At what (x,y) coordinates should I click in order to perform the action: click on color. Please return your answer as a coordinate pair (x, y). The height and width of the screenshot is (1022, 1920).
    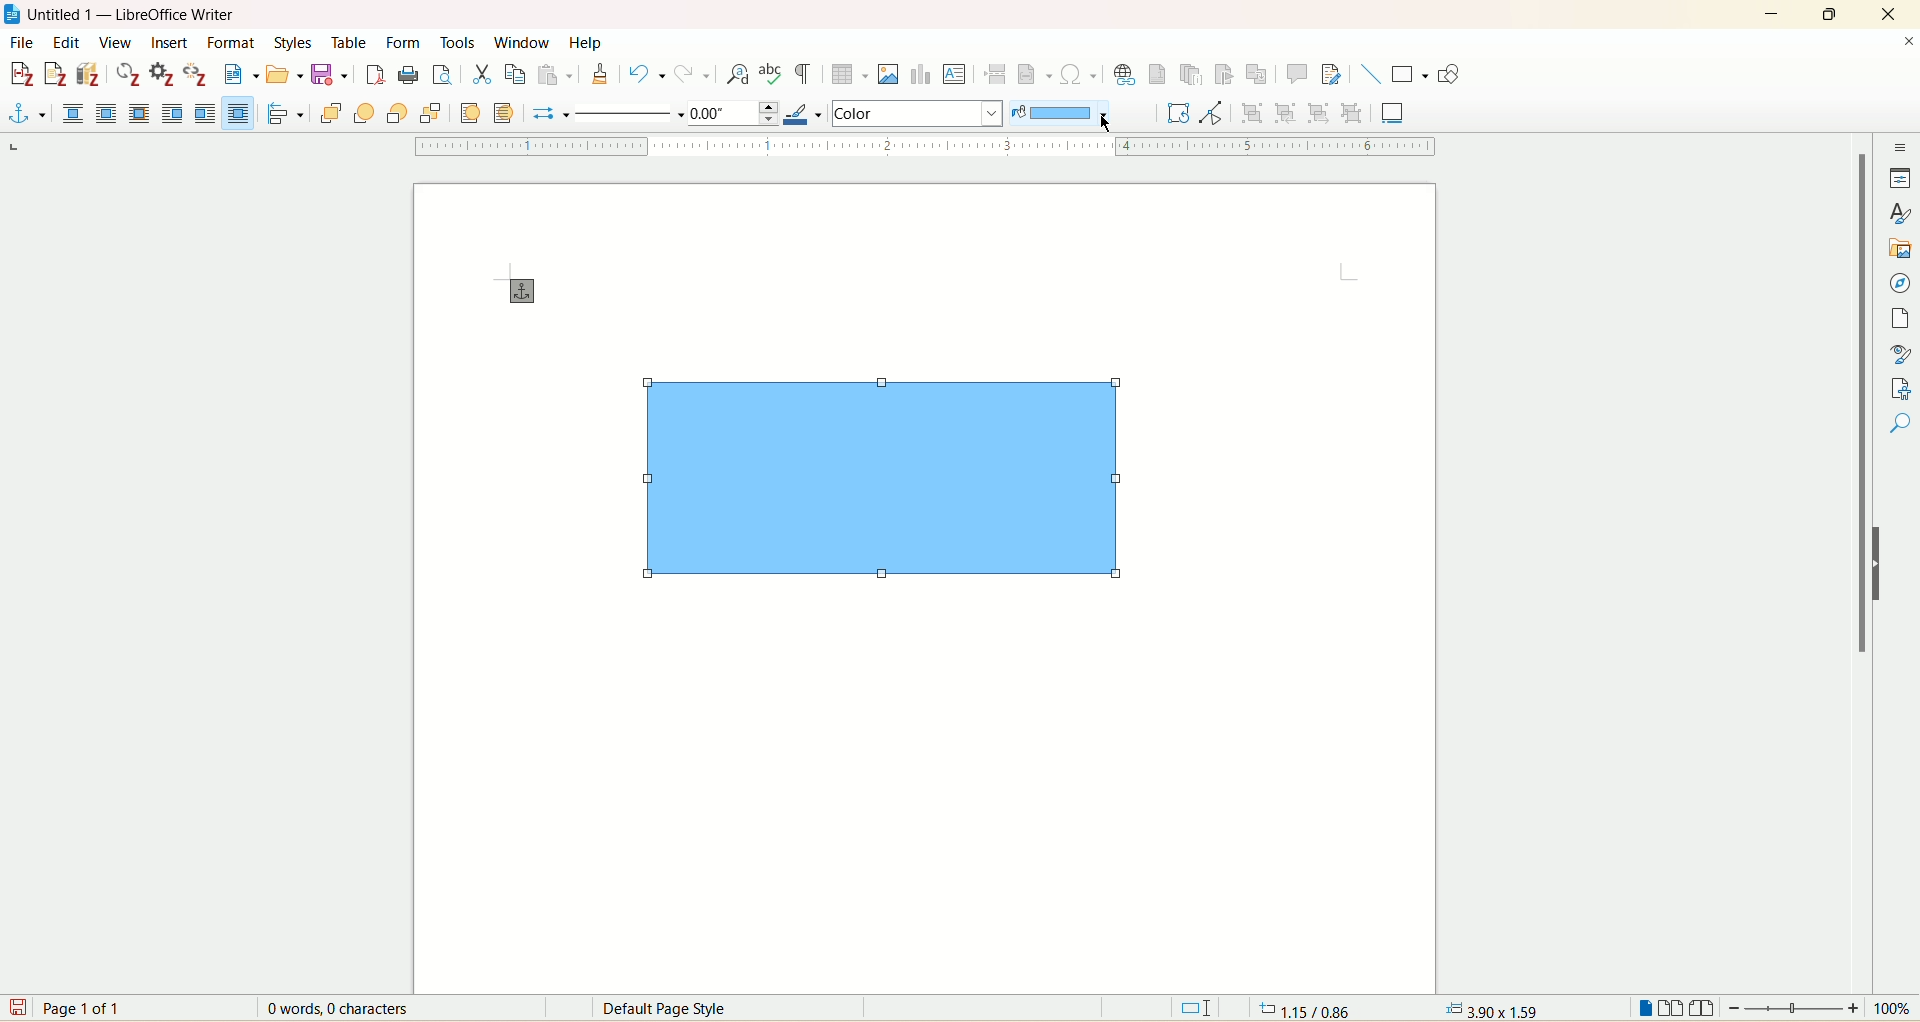
    Looking at the image, I should click on (1058, 114).